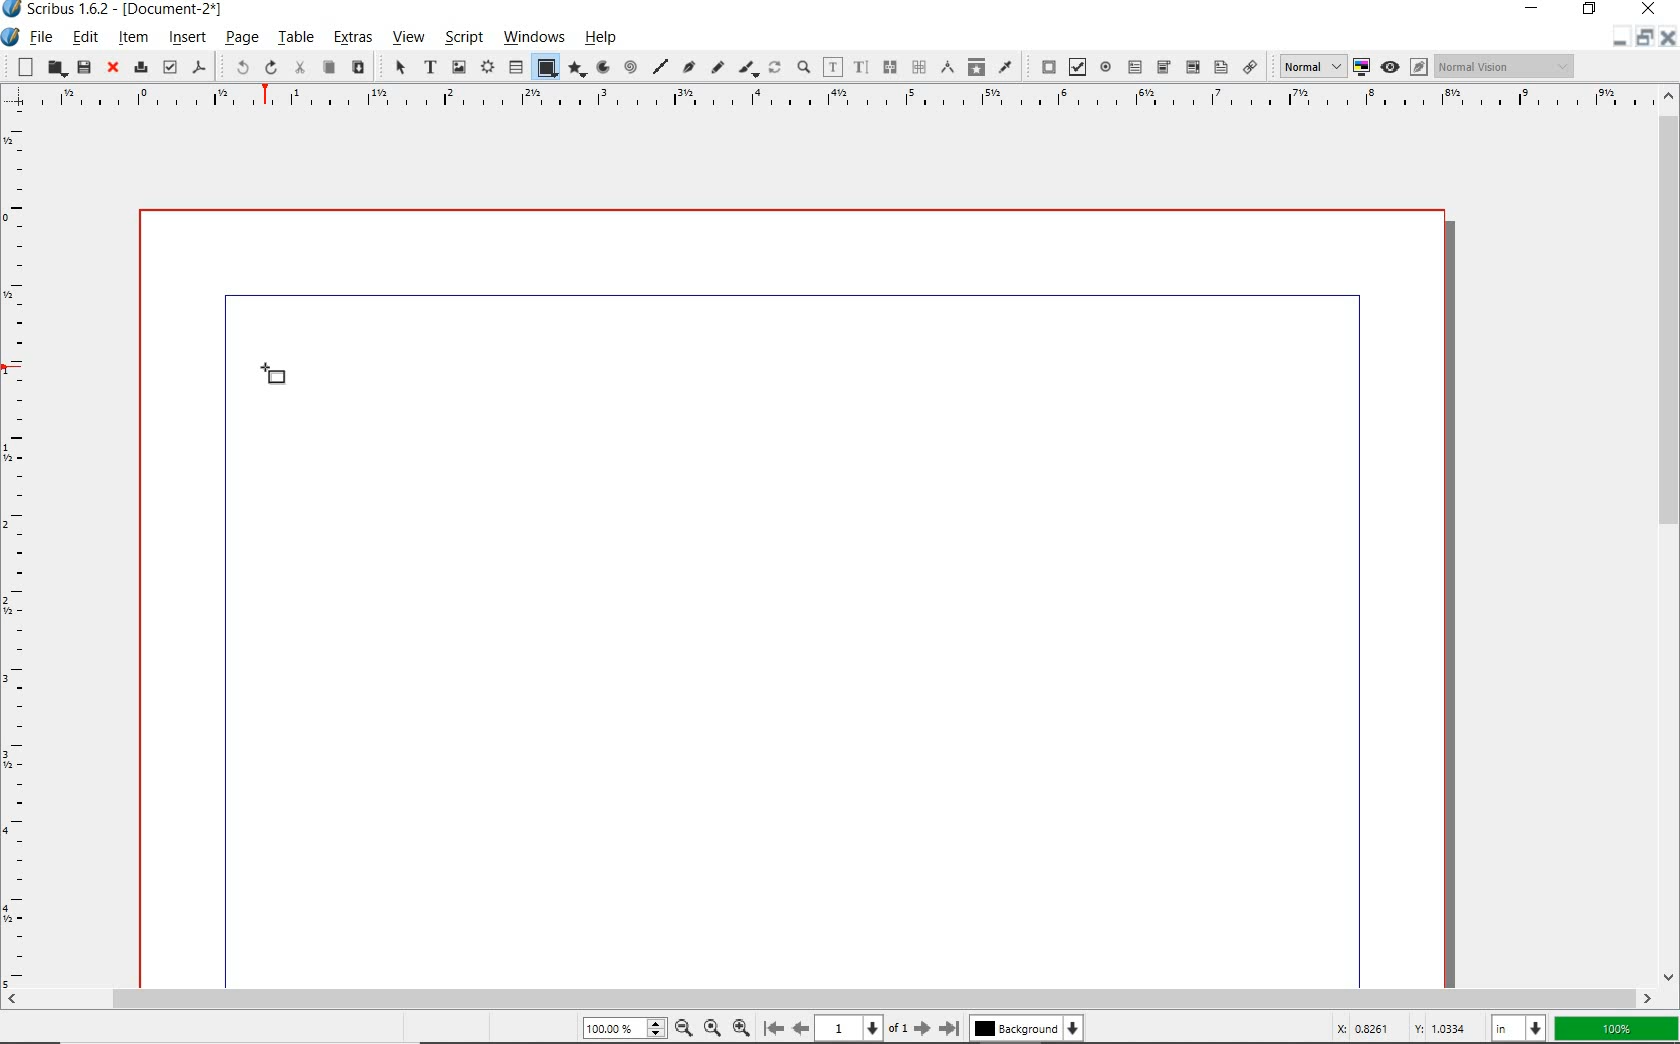 The width and height of the screenshot is (1680, 1044). I want to click on pdf text field, so click(1135, 67).